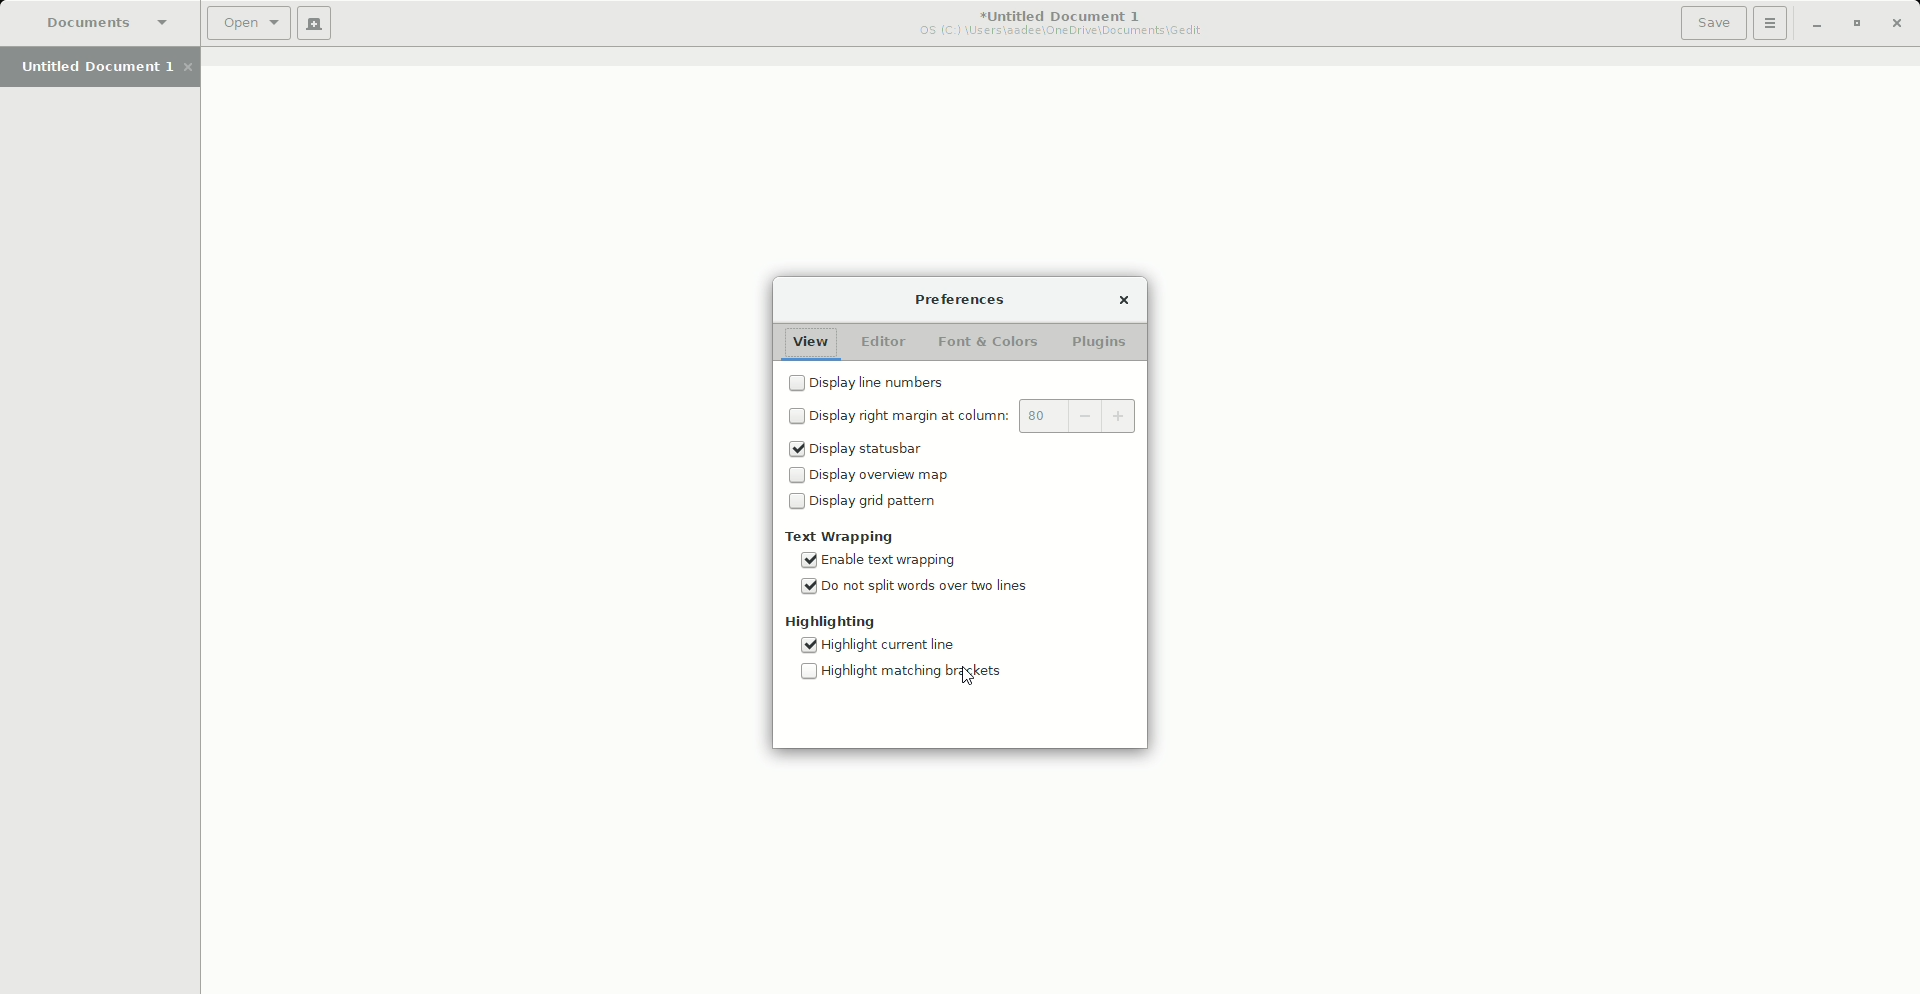  Describe the element at coordinates (841, 537) in the screenshot. I see `Text wrapping` at that location.